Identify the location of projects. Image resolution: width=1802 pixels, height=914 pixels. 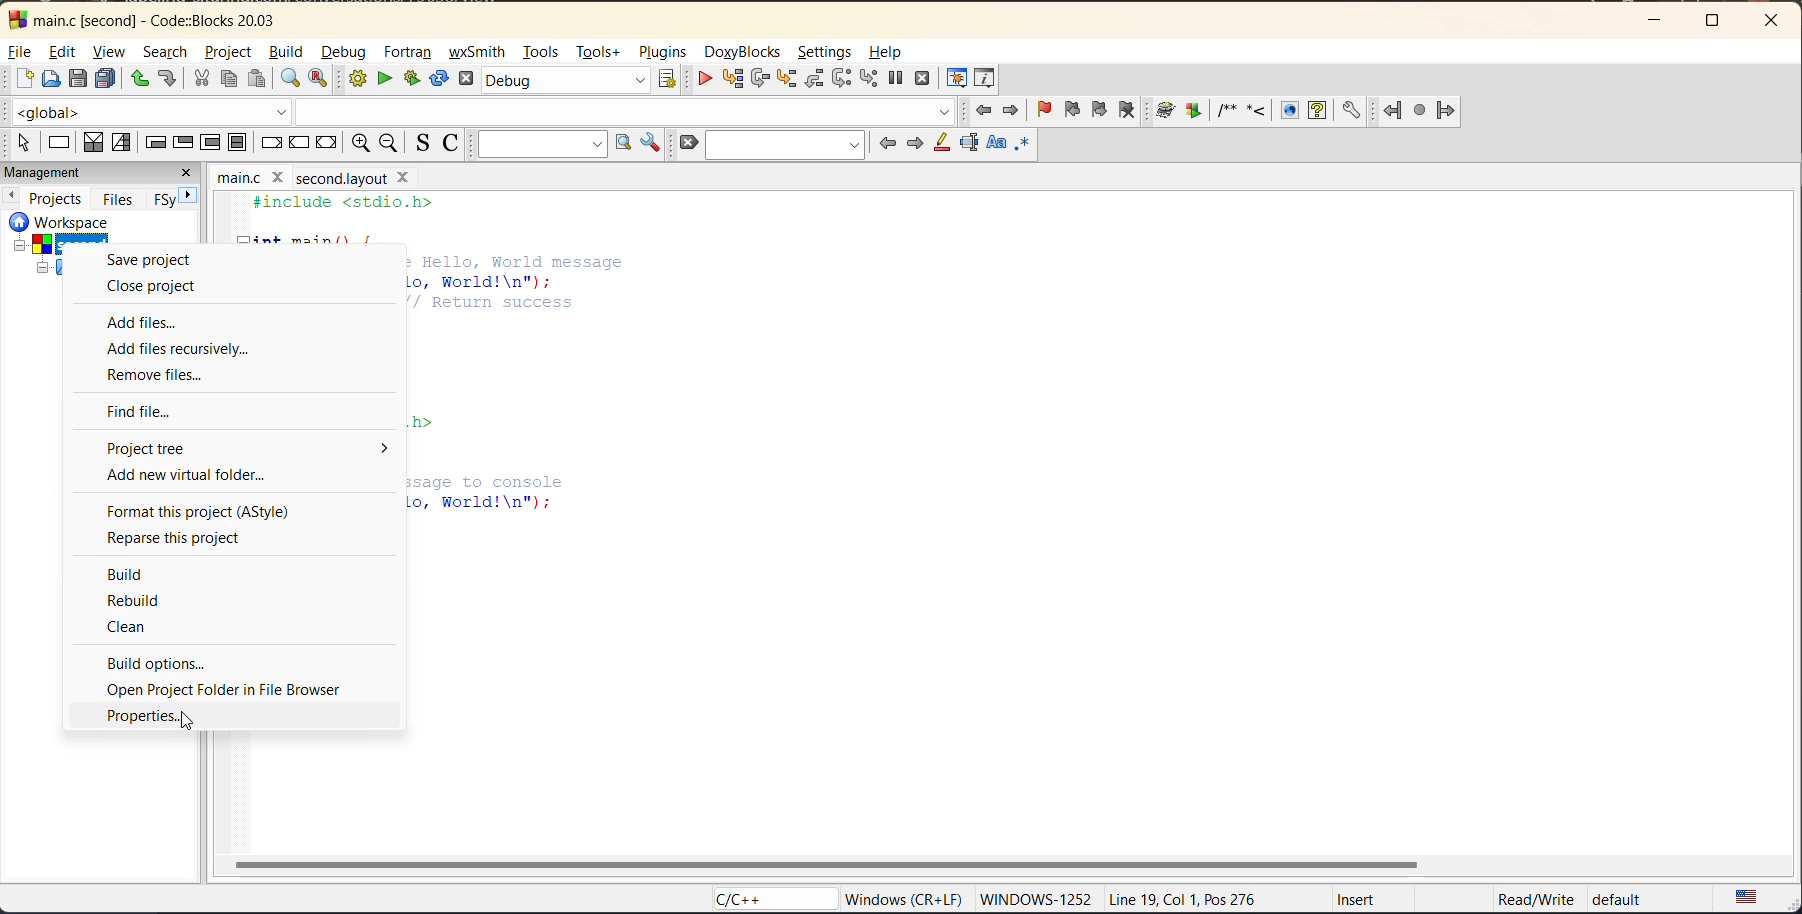
(54, 197).